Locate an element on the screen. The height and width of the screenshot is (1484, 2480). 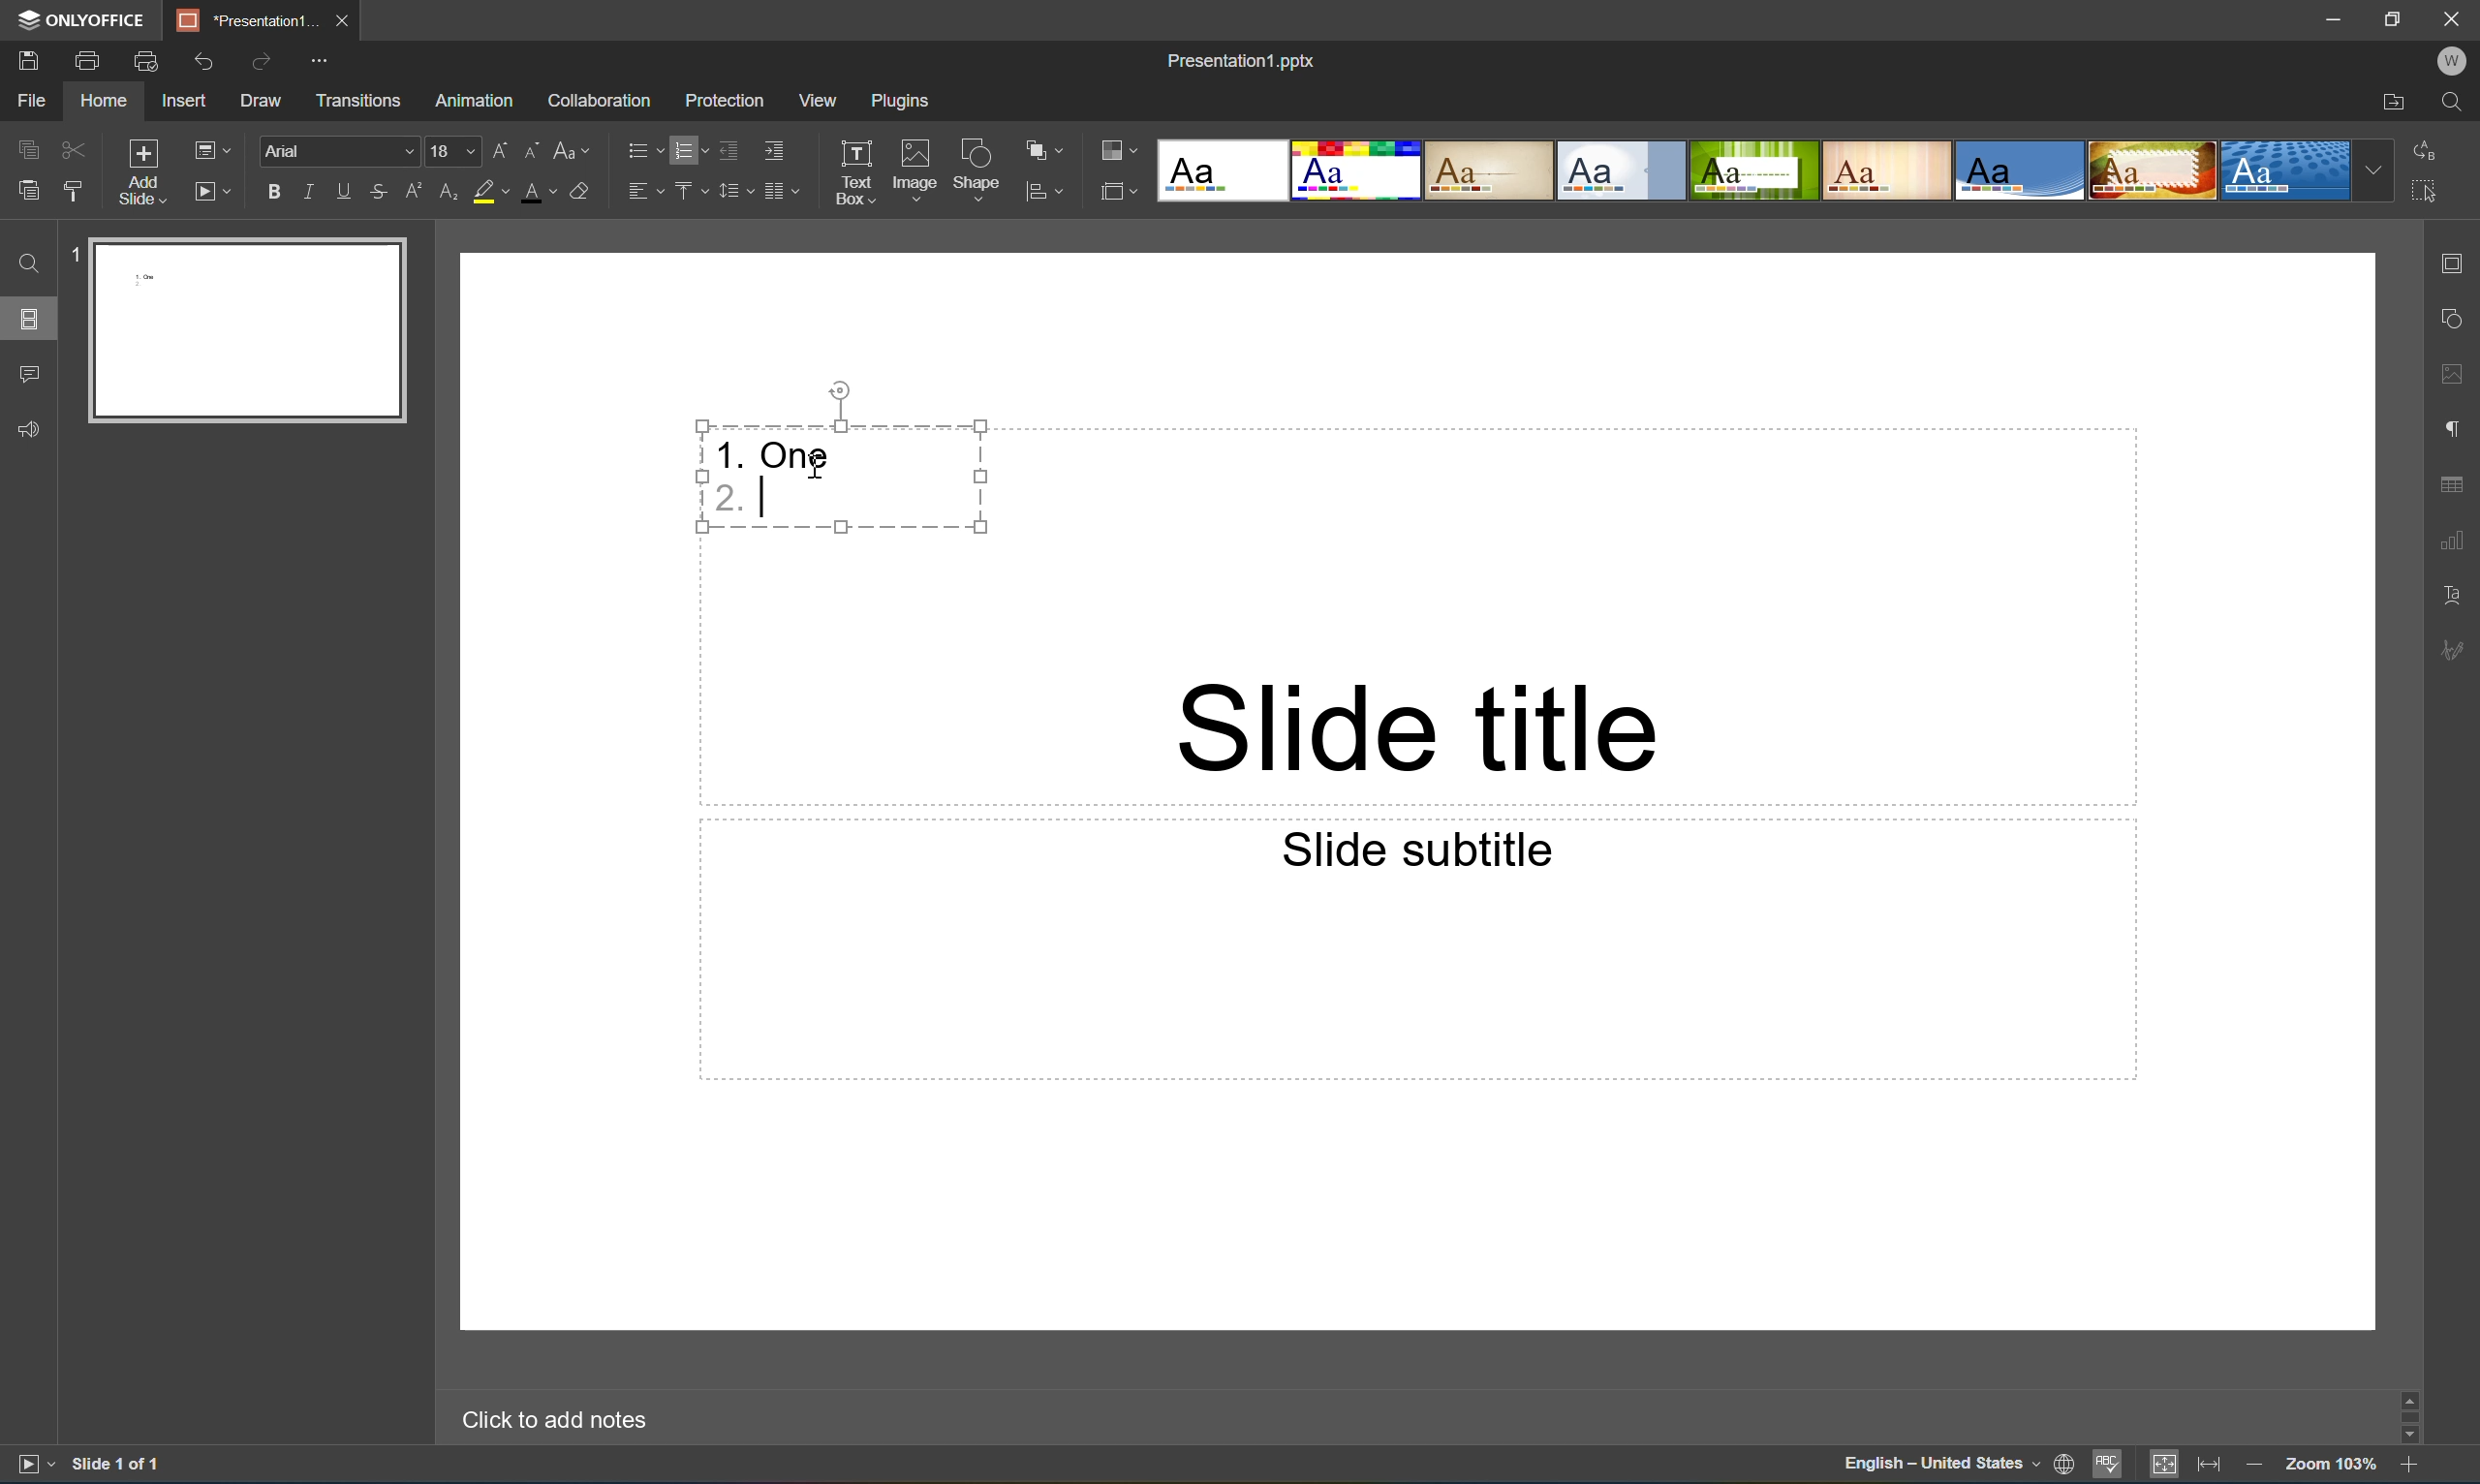
Slides is located at coordinates (25, 320).